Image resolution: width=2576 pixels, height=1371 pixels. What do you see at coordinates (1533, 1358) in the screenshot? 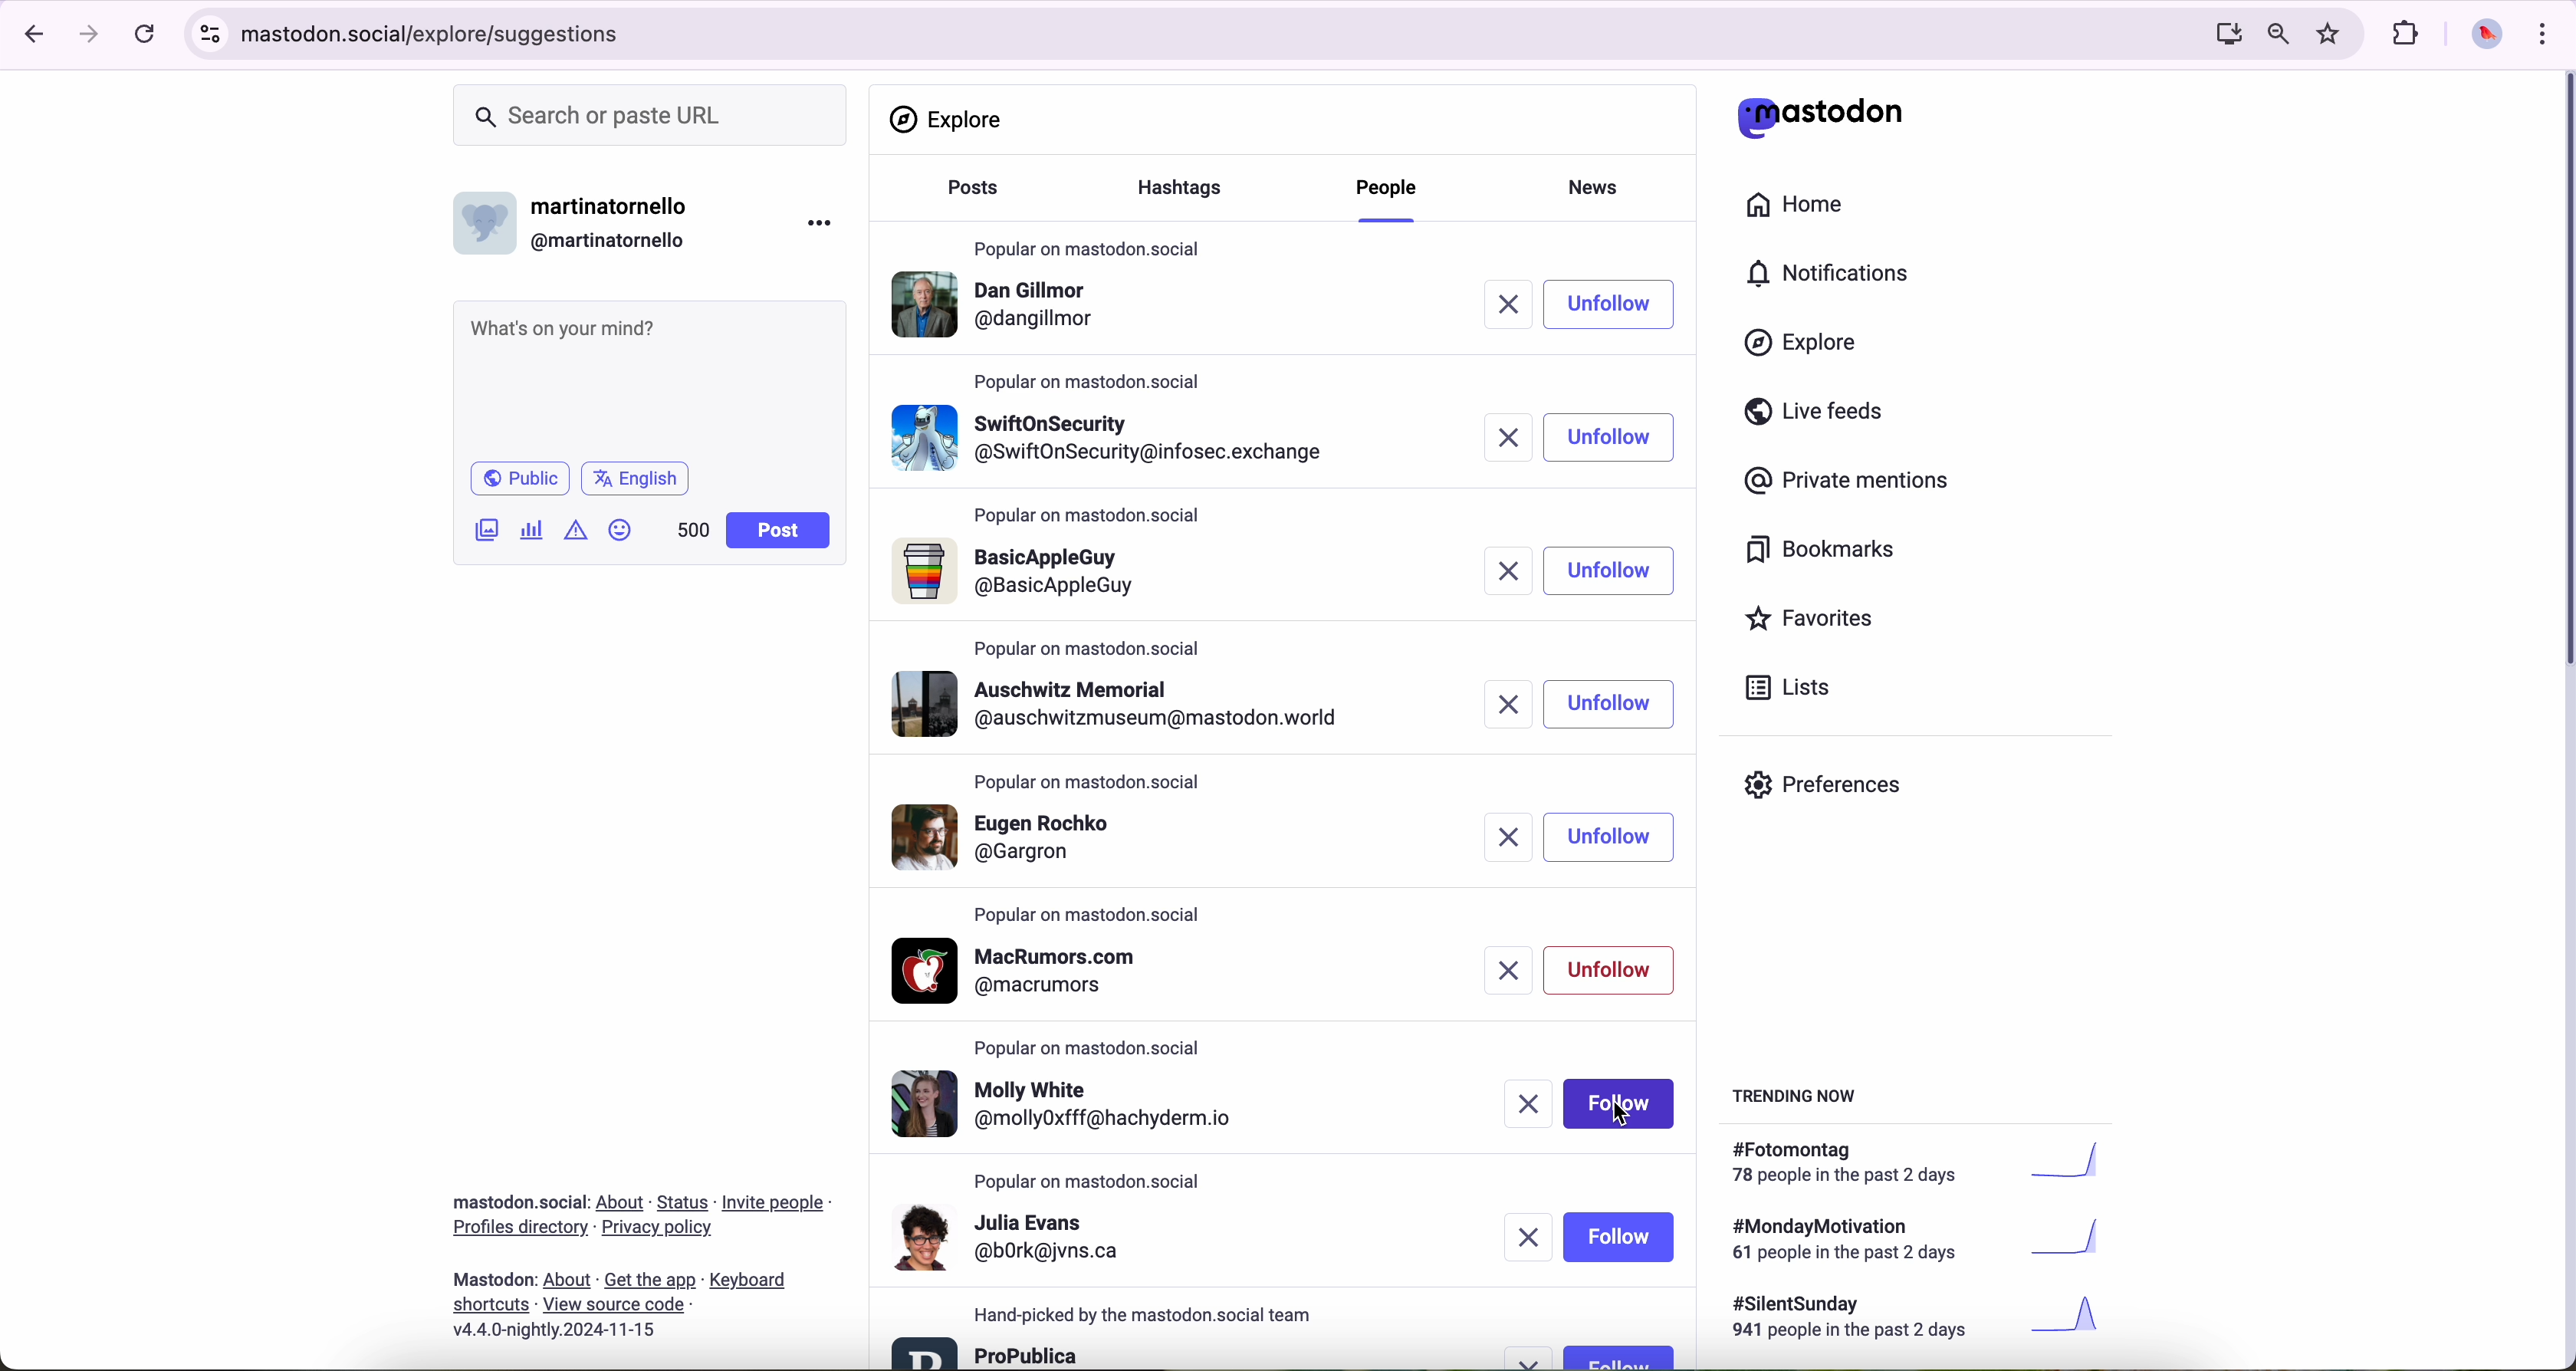
I see `remove` at bounding box center [1533, 1358].